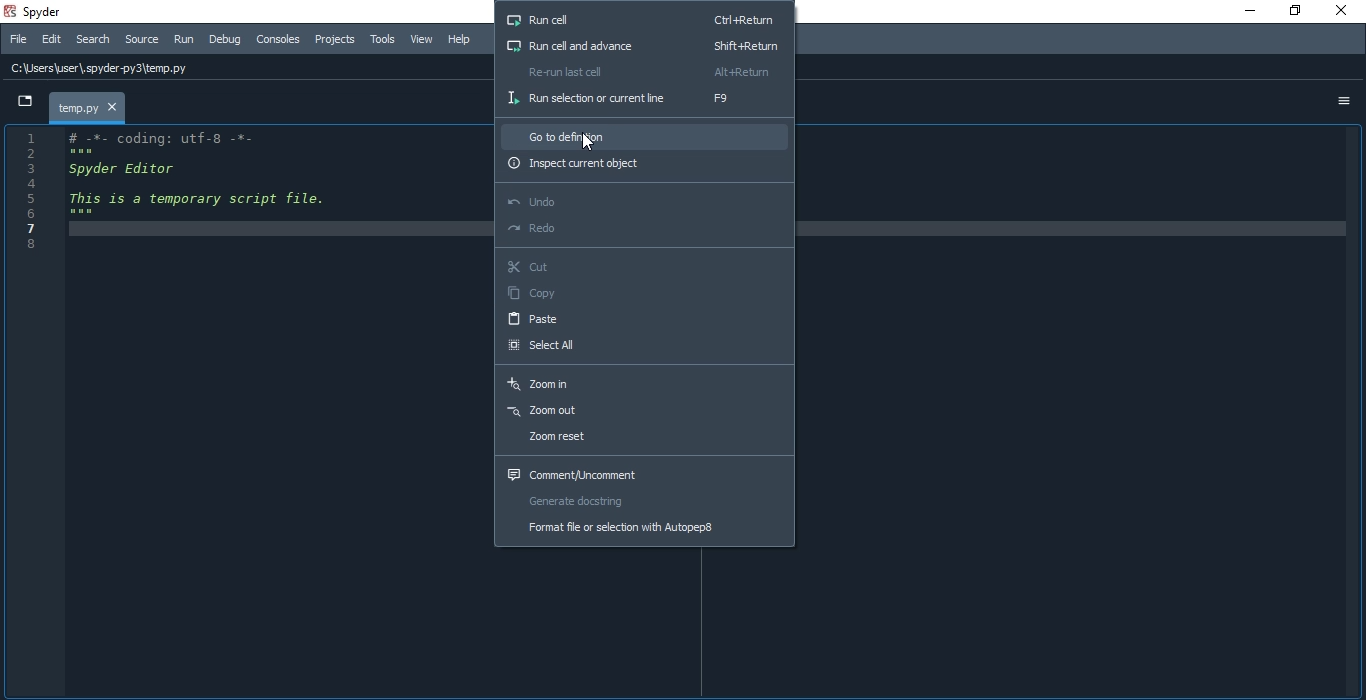  Describe the element at coordinates (50, 212) in the screenshot. I see `6 ***` at that location.